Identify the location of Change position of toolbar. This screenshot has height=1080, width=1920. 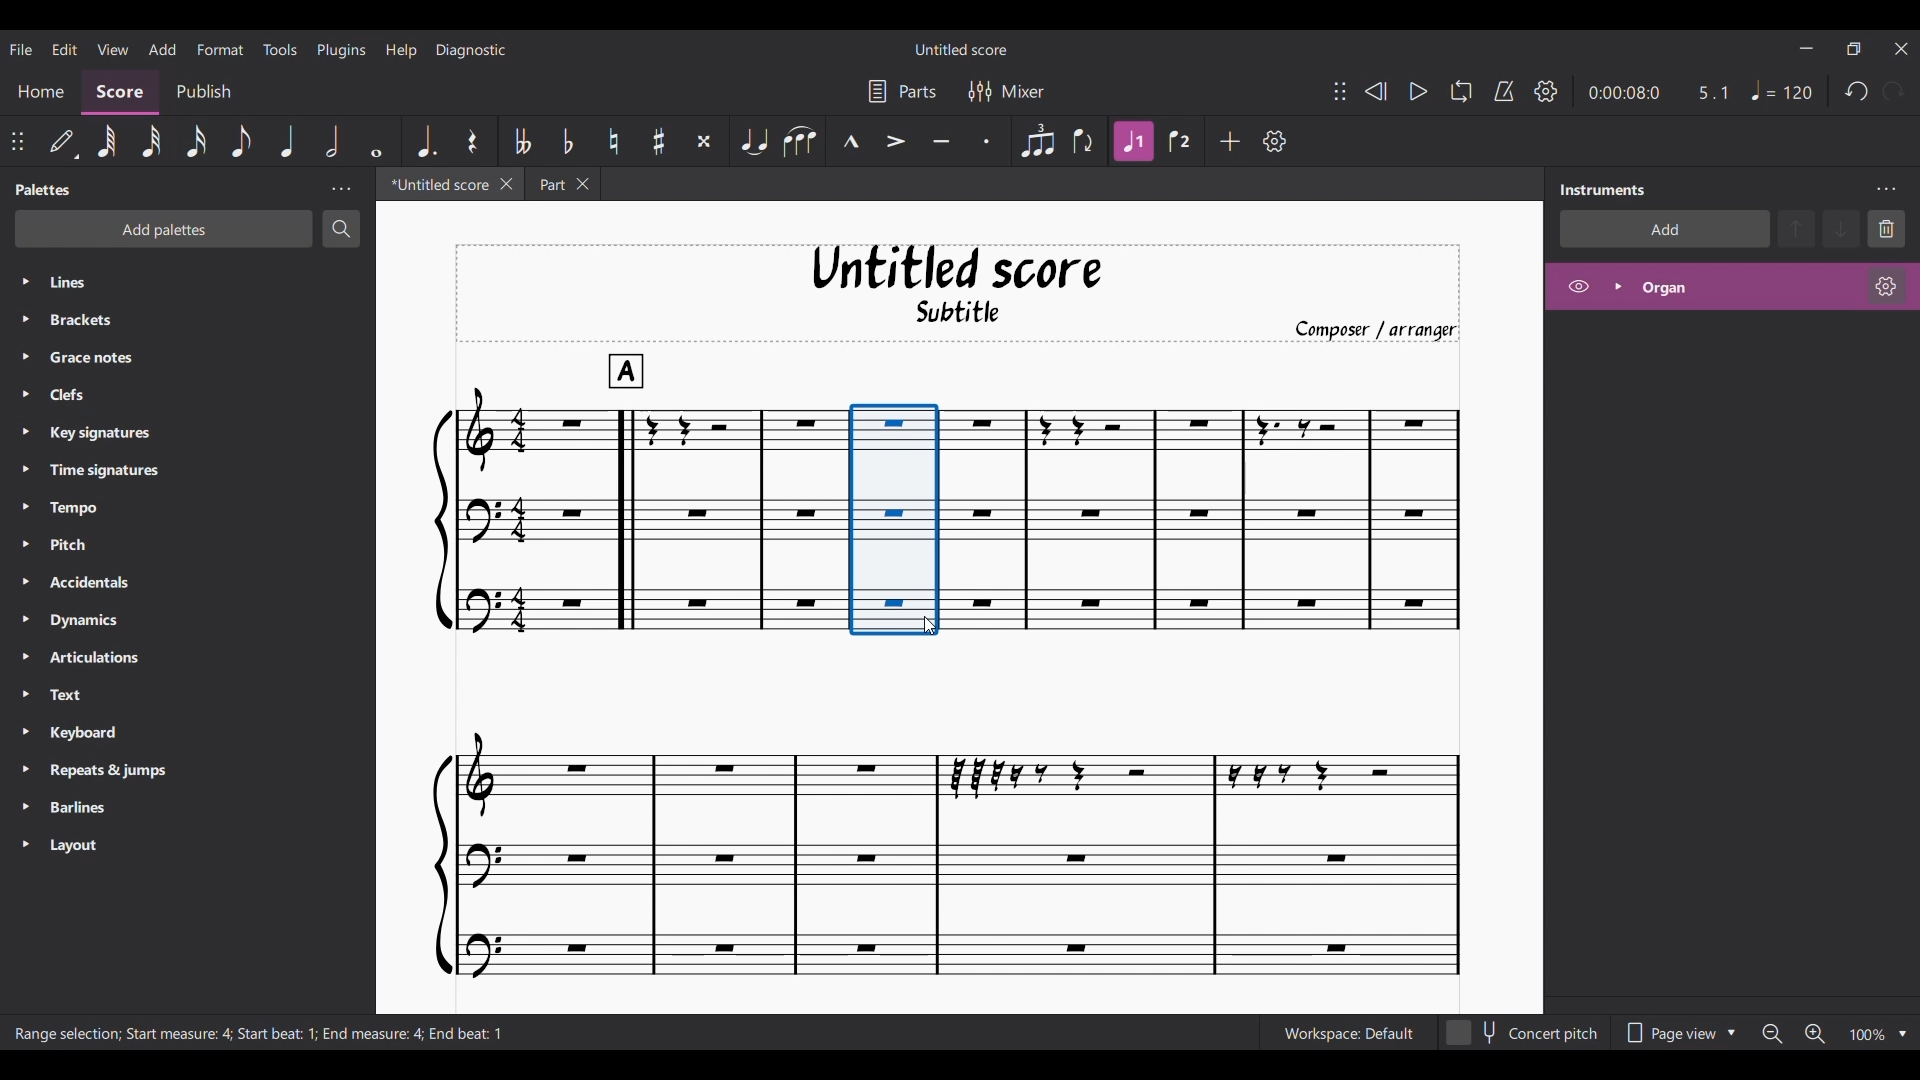
(1339, 91).